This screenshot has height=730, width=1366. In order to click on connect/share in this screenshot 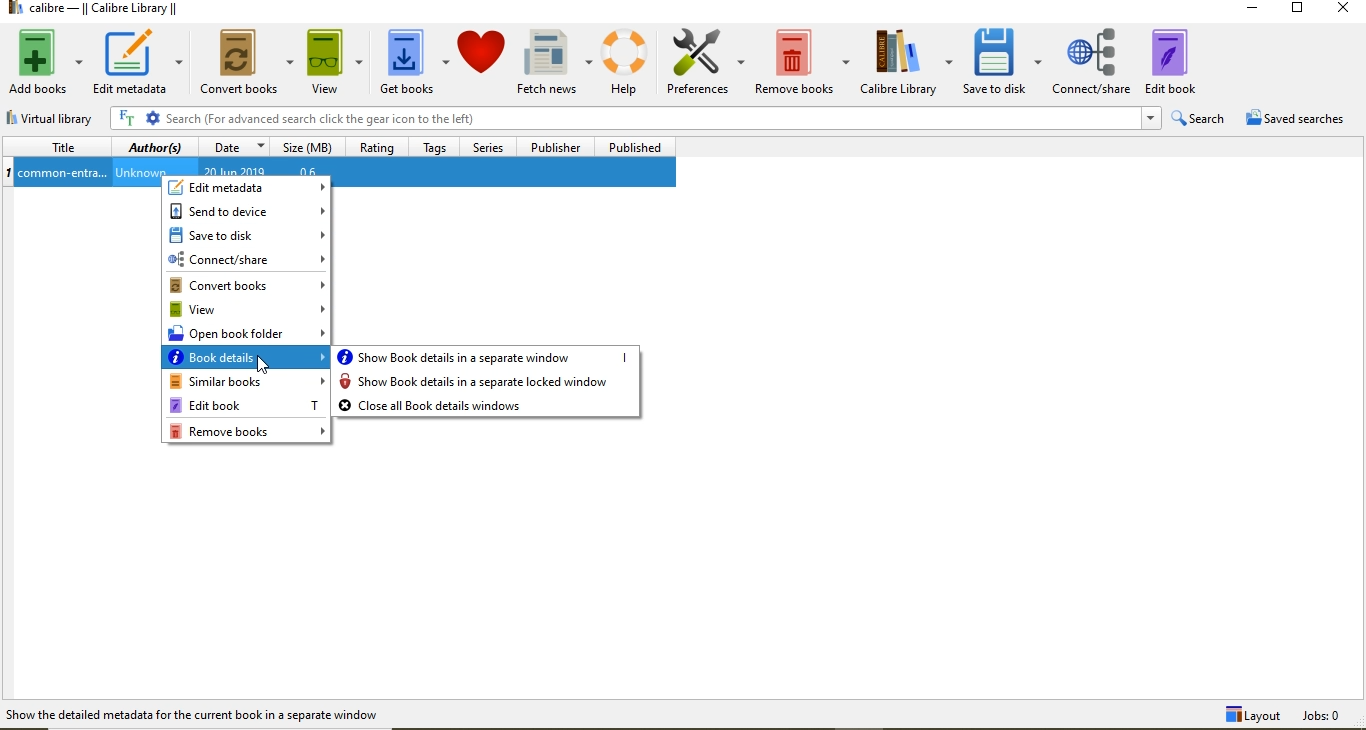, I will do `click(245, 259)`.